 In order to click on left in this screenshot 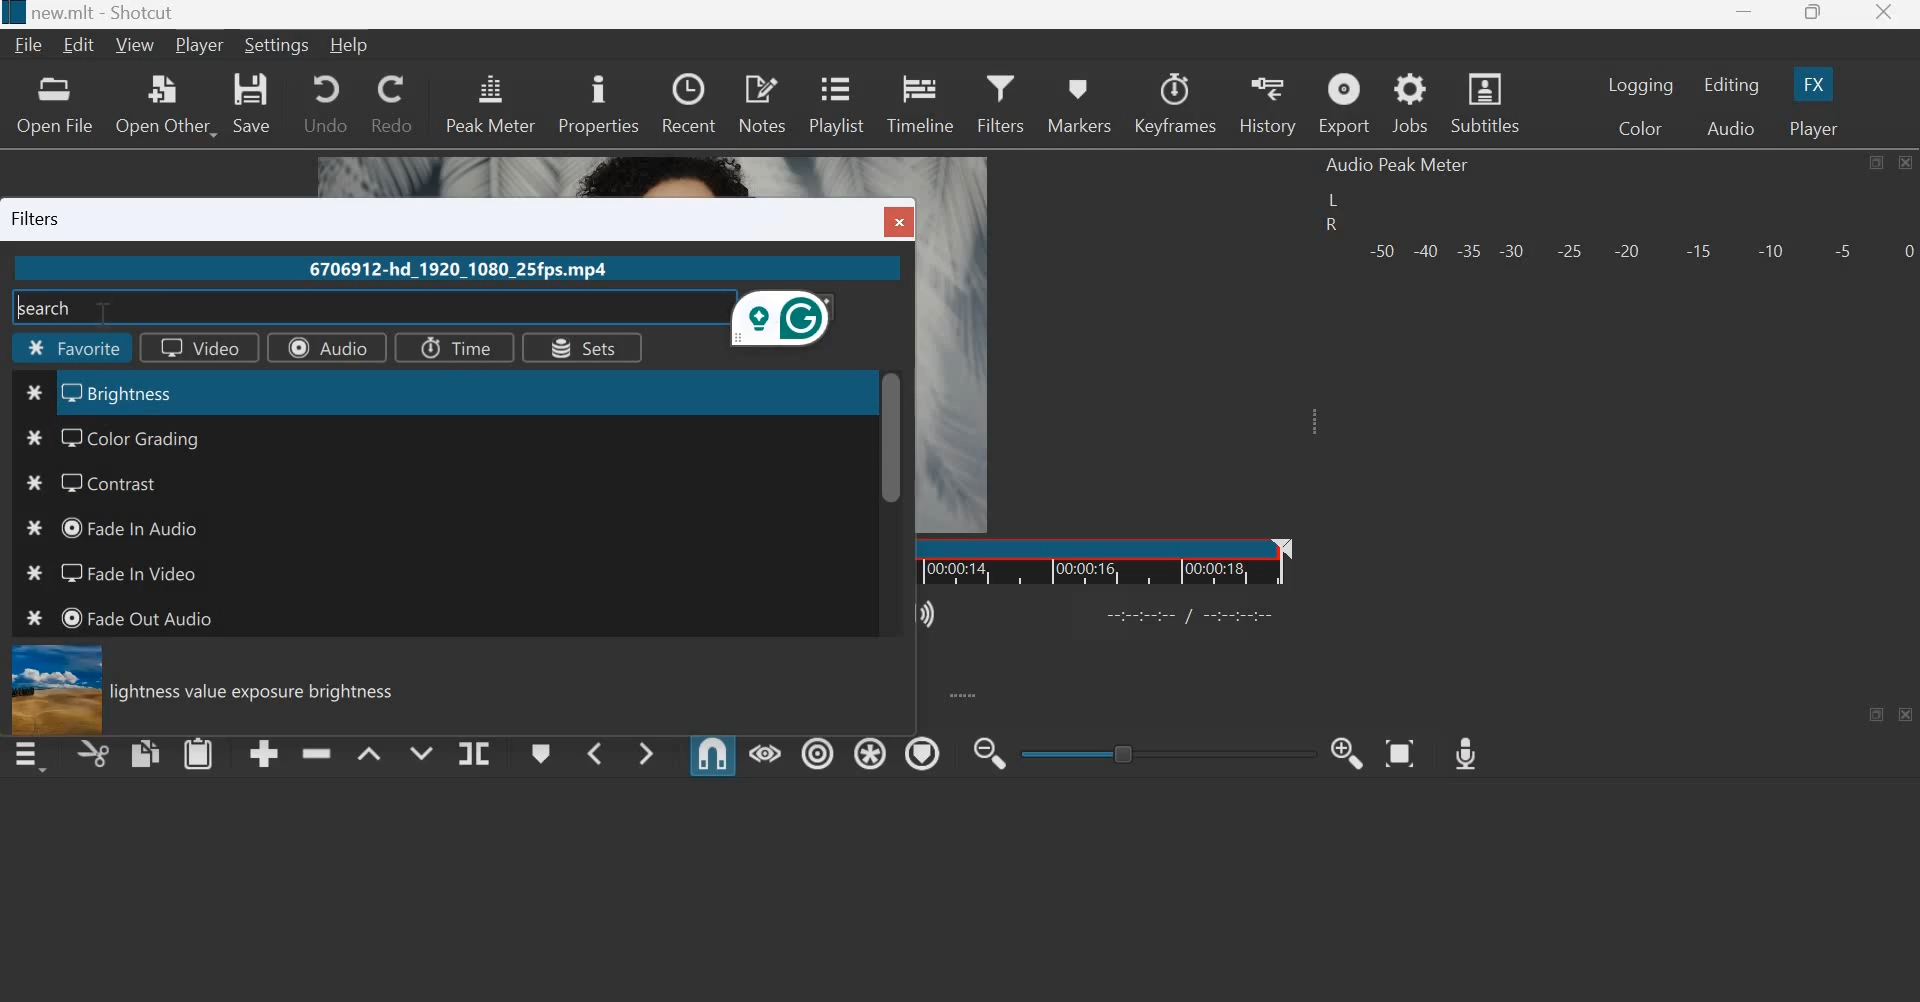, I will do `click(1336, 200)`.